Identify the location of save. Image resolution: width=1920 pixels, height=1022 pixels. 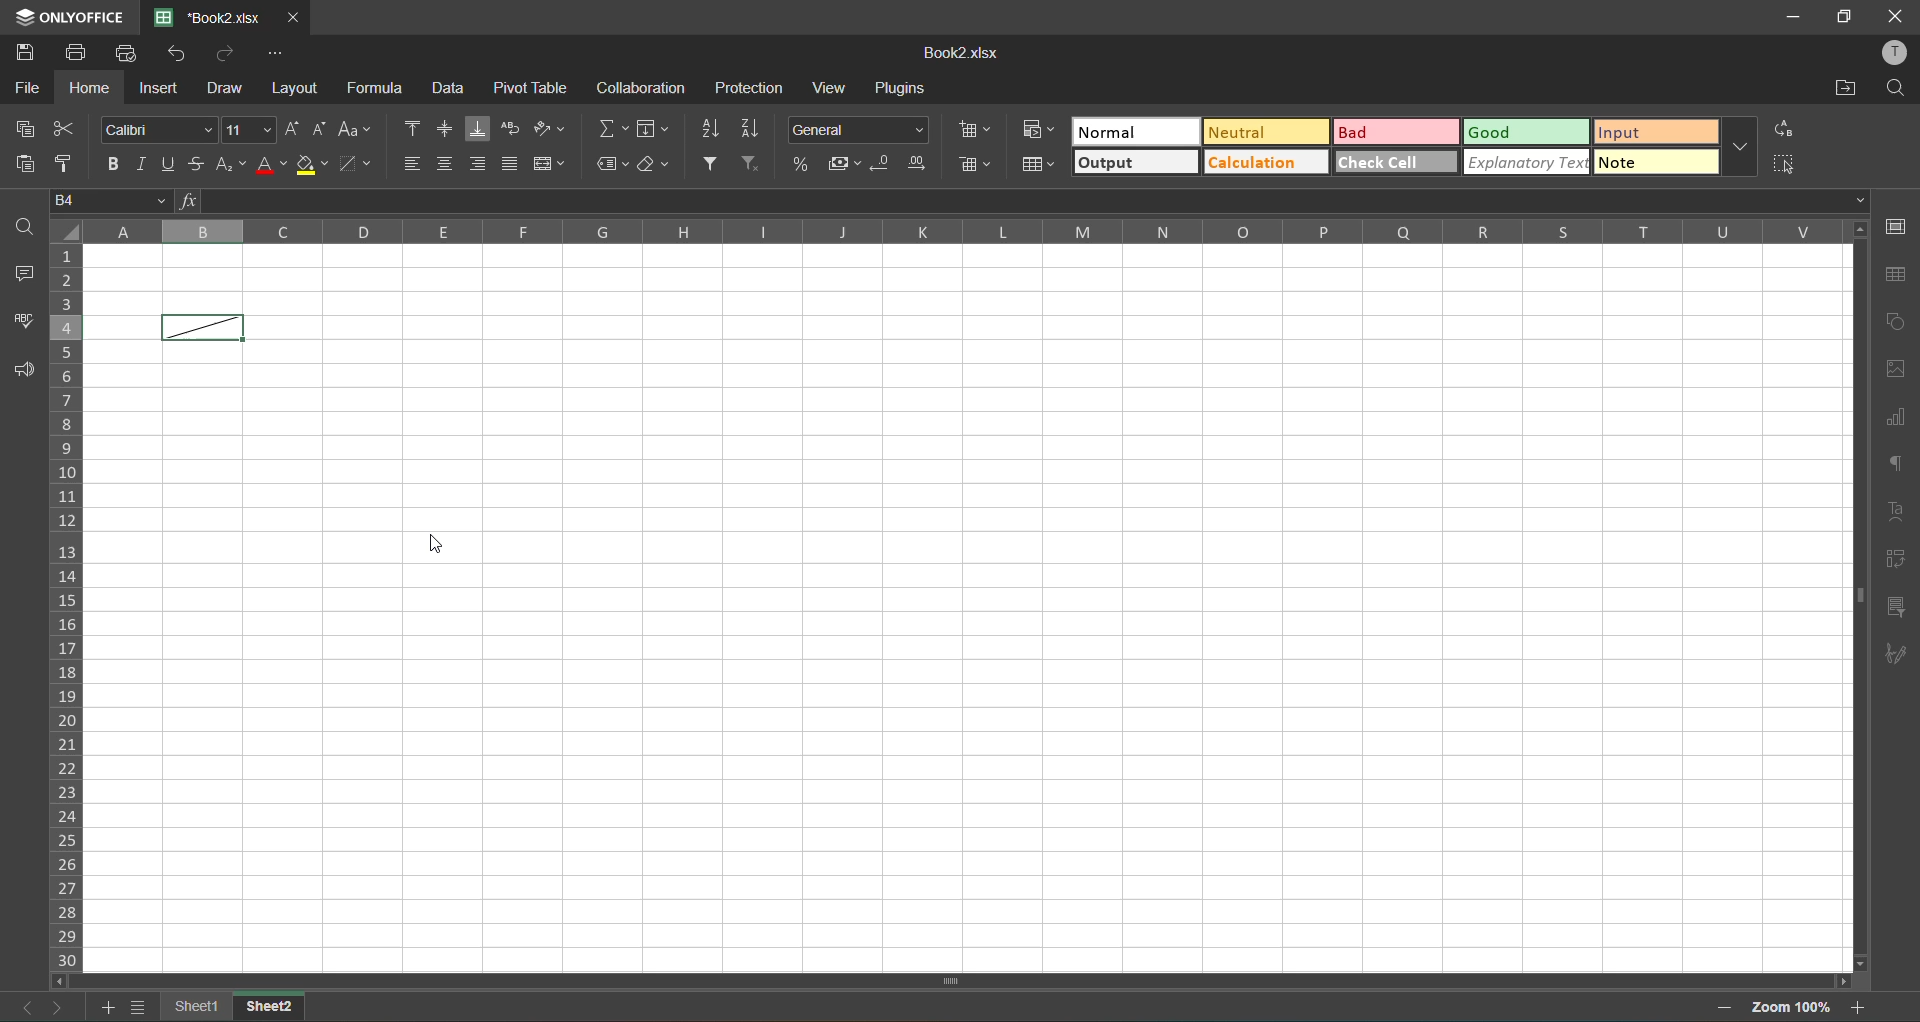
(23, 55).